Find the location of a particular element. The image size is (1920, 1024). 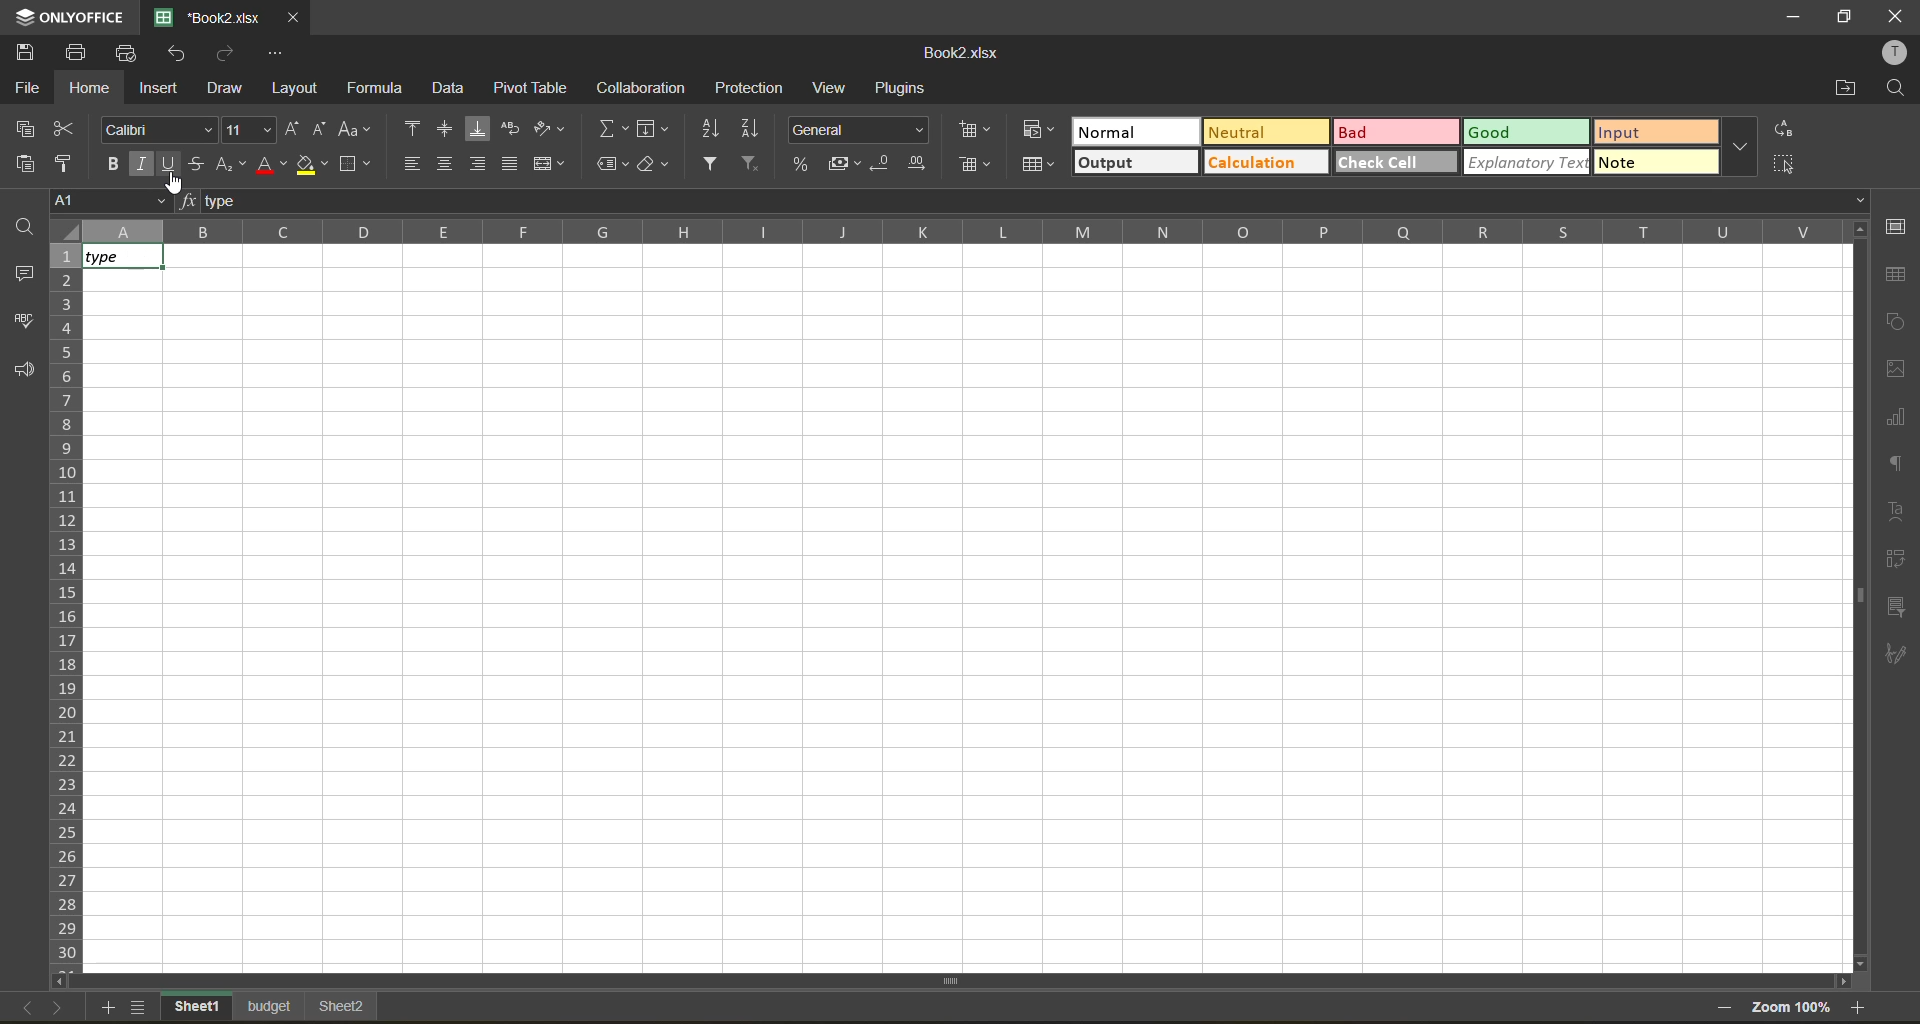

slicer is located at coordinates (1900, 607).